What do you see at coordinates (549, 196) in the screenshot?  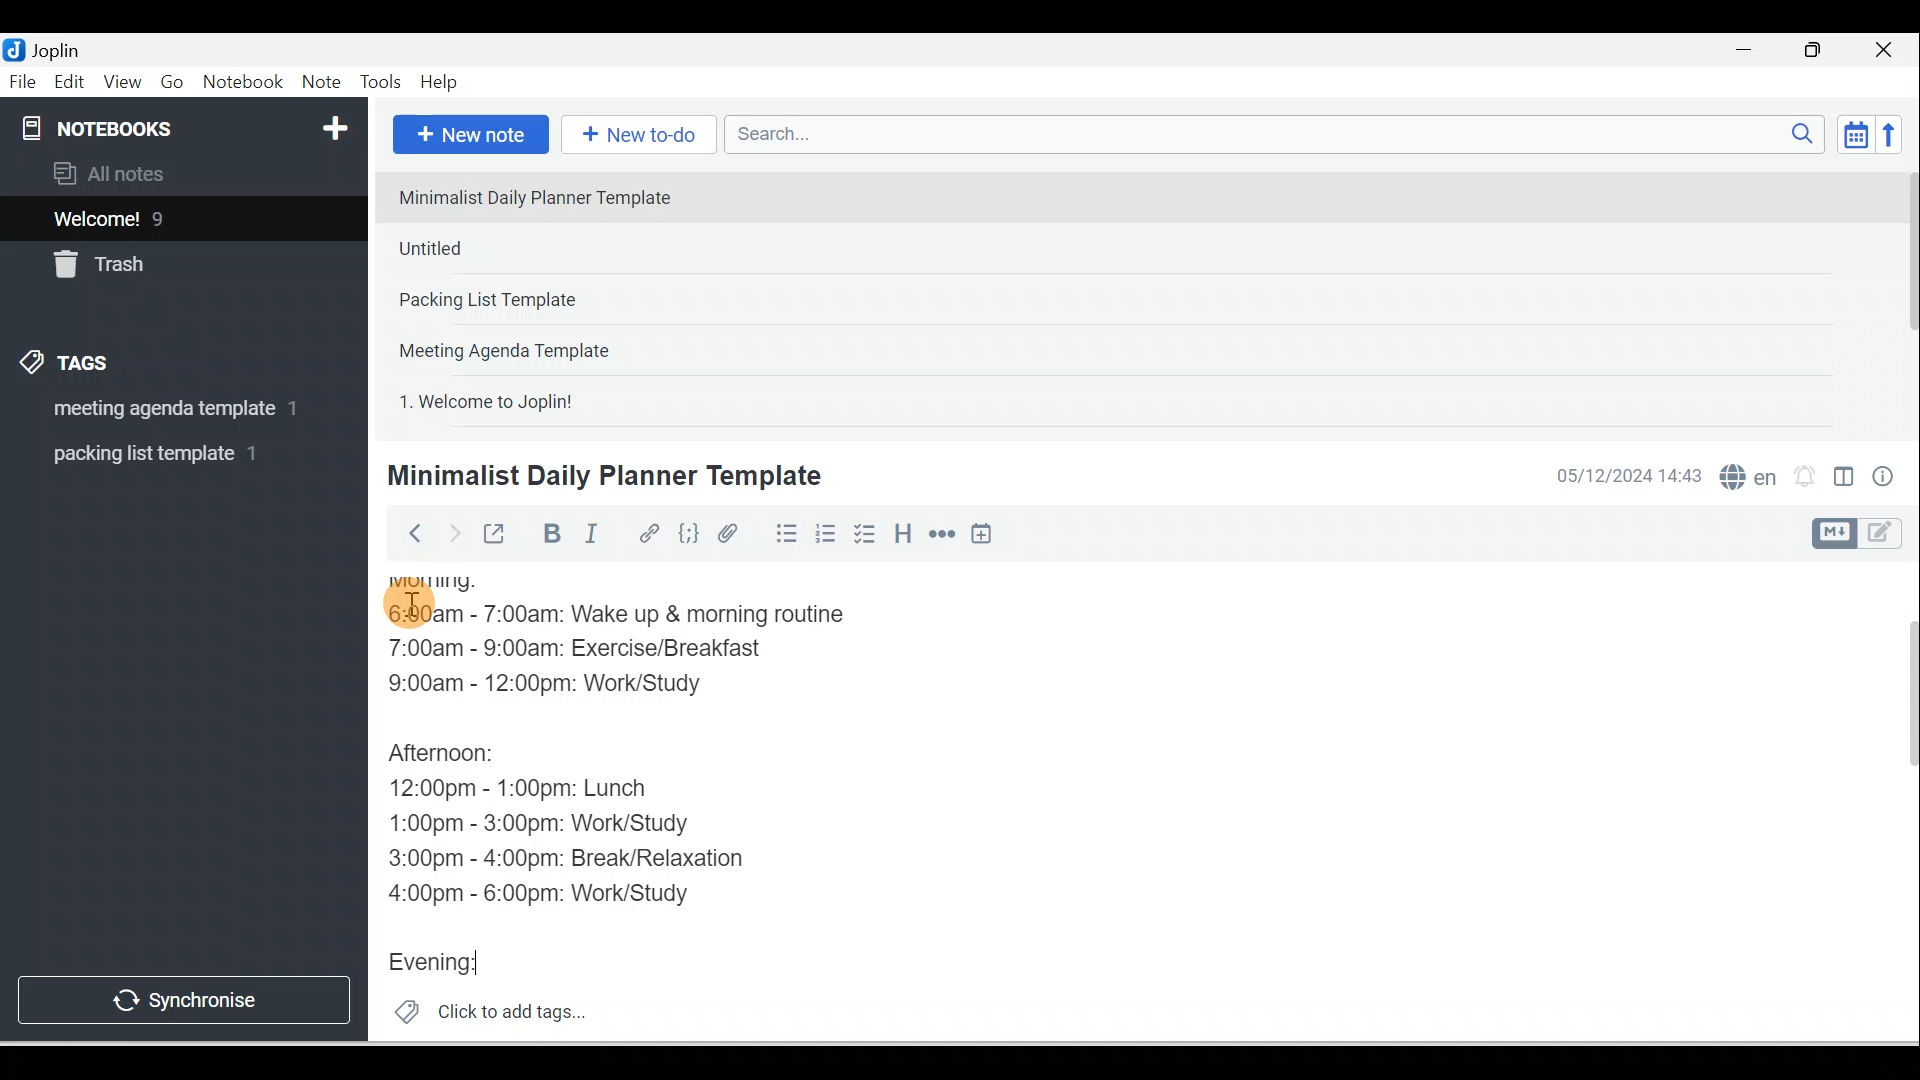 I see `Note 1` at bounding box center [549, 196].